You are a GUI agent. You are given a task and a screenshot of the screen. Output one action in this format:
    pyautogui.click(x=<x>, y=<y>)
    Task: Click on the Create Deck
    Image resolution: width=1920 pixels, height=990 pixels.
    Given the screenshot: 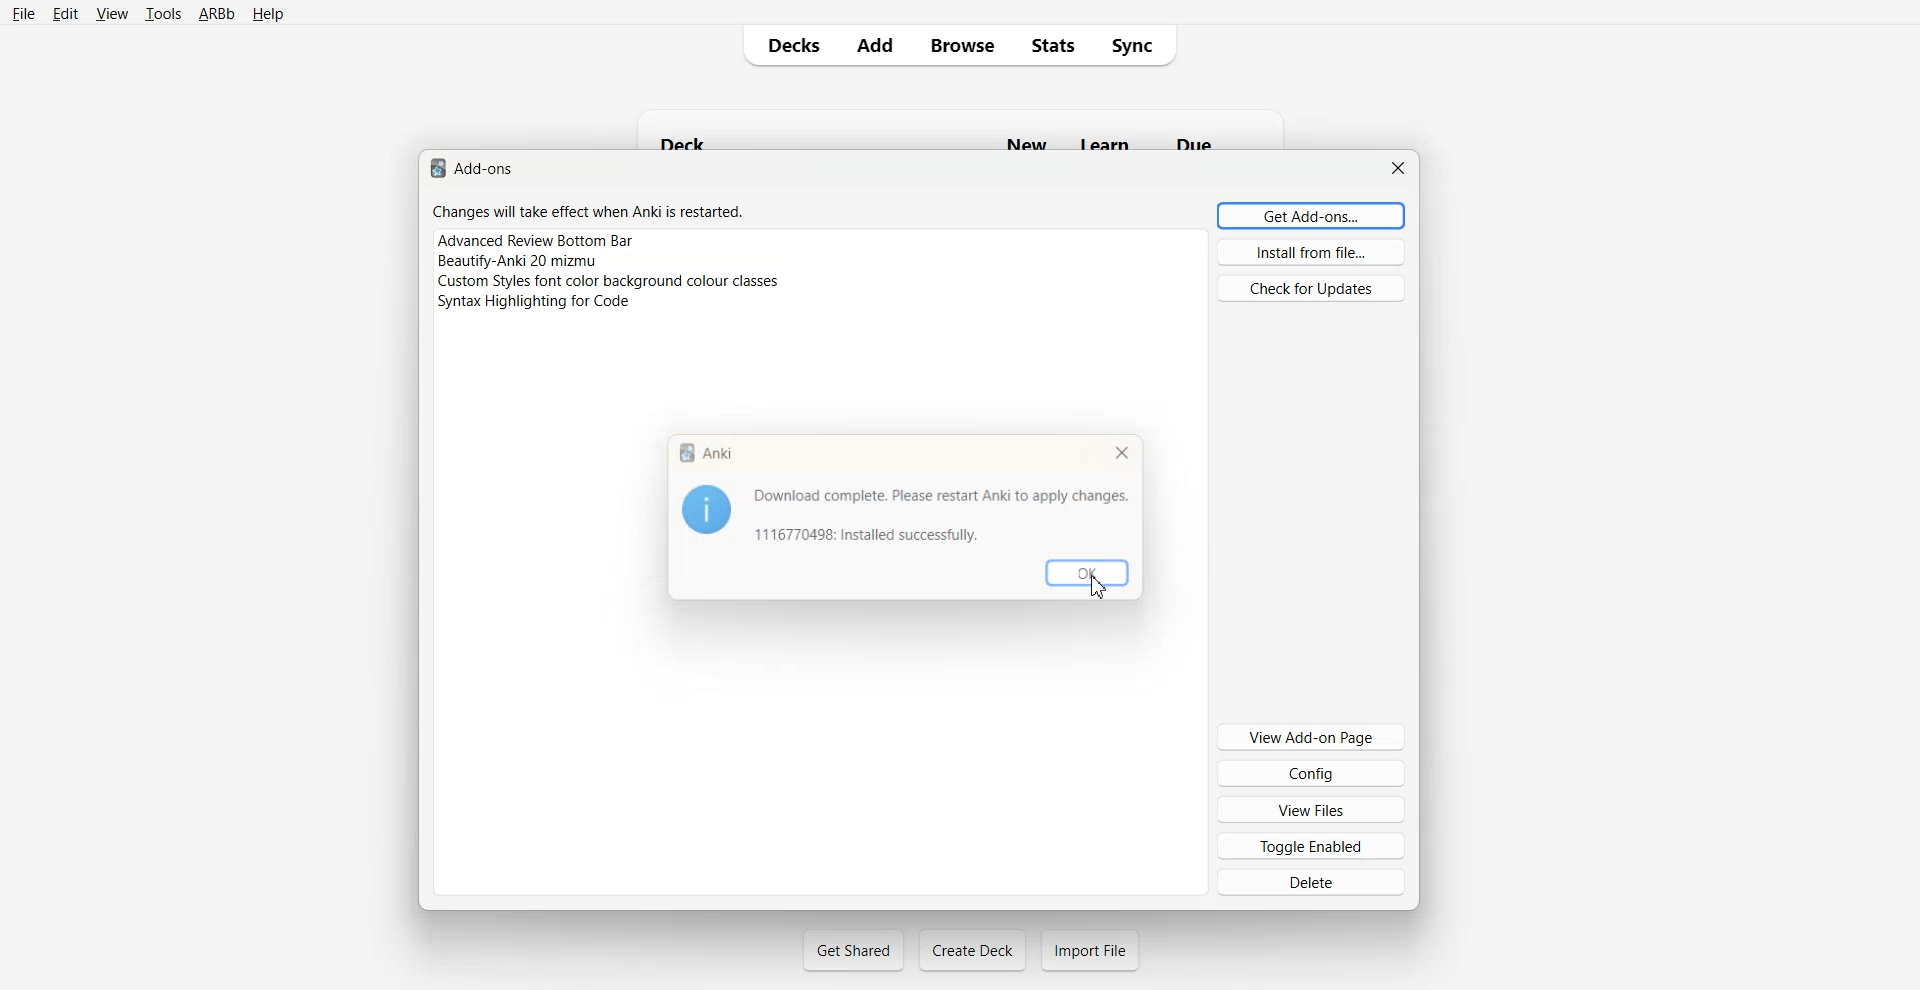 What is the action you would take?
    pyautogui.click(x=973, y=951)
    